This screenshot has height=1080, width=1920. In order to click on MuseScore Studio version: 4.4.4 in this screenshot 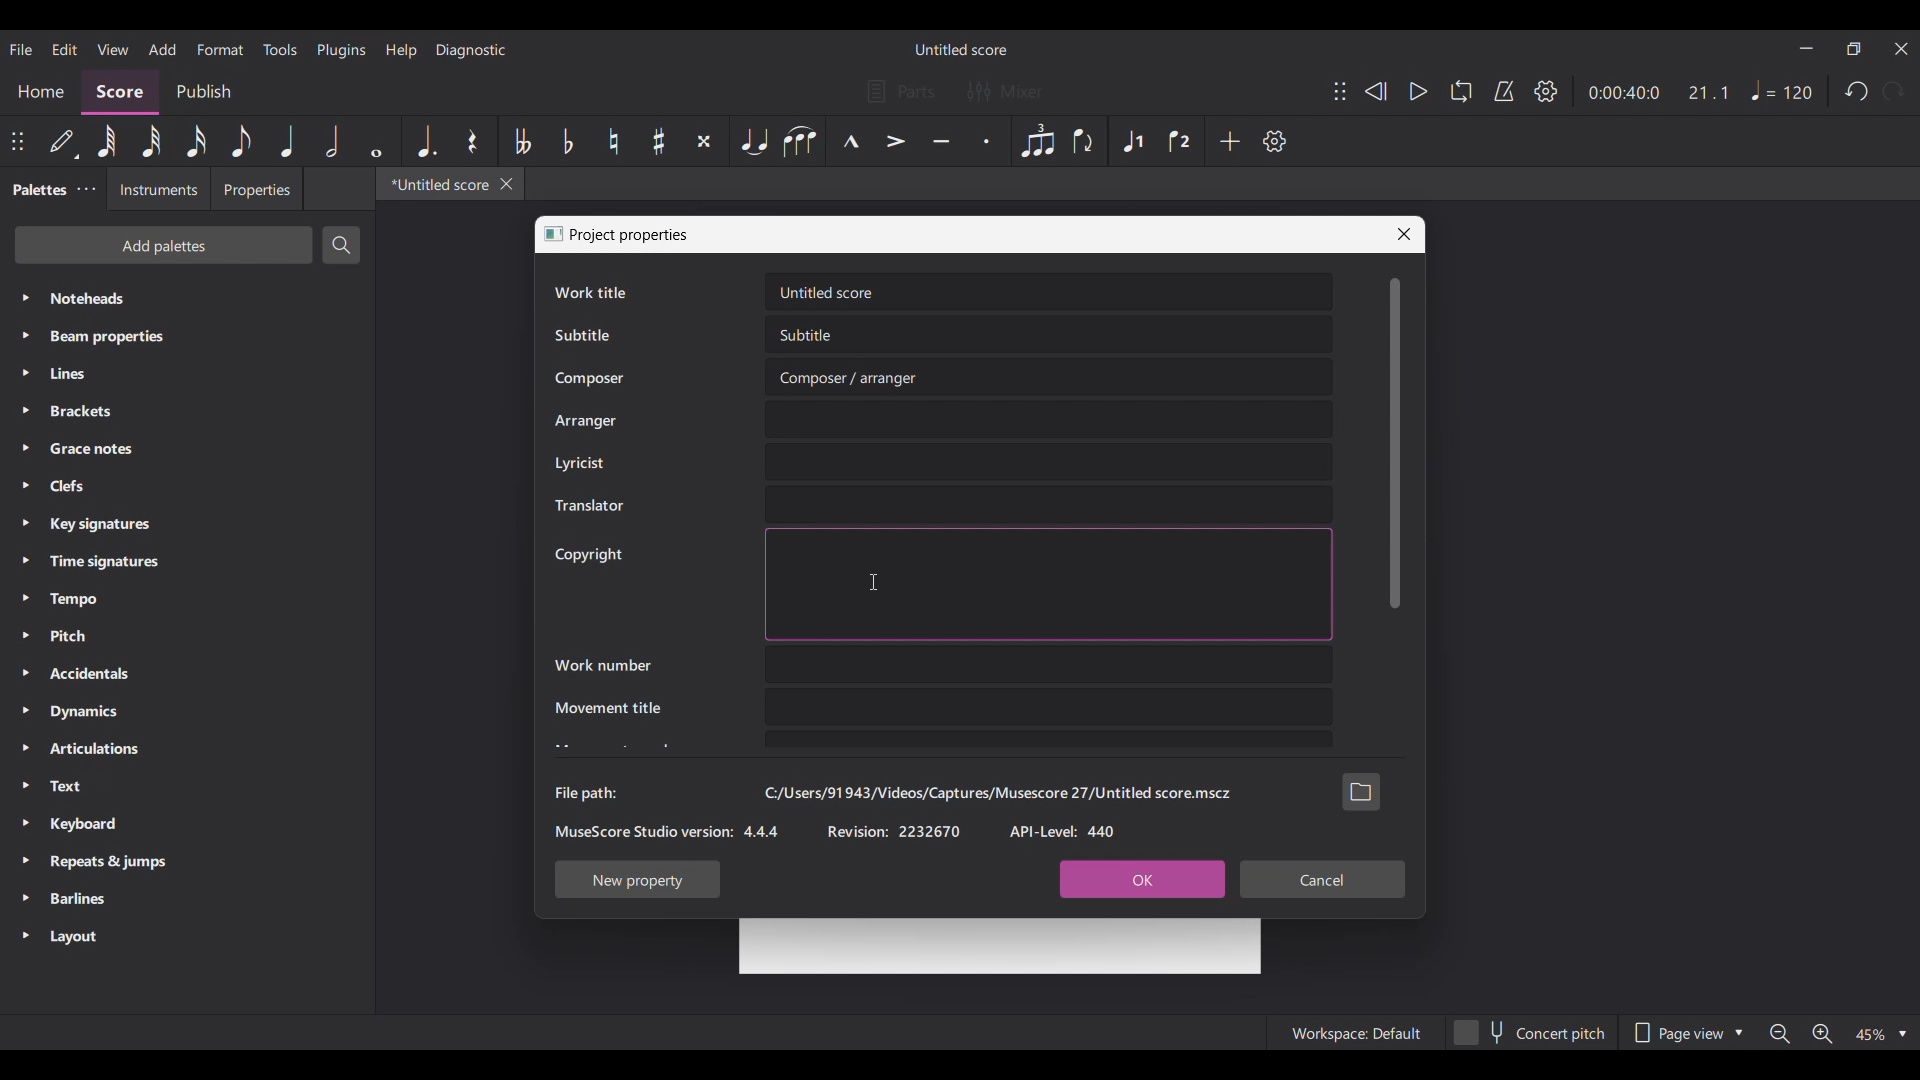, I will do `click(667, 831)`.